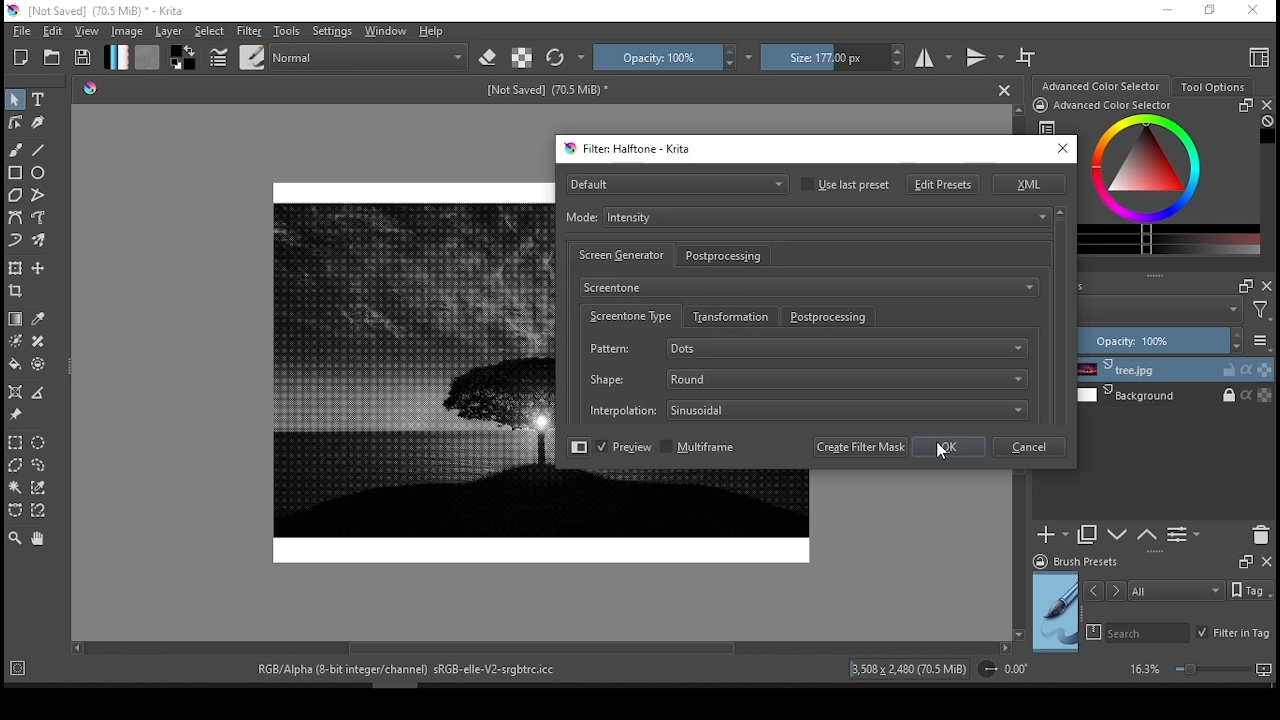 This screenshot has width=1280, height=720. Describe the element at coordinates (14, 122) in the screenshot. I see `edit shapes tool` at that location.